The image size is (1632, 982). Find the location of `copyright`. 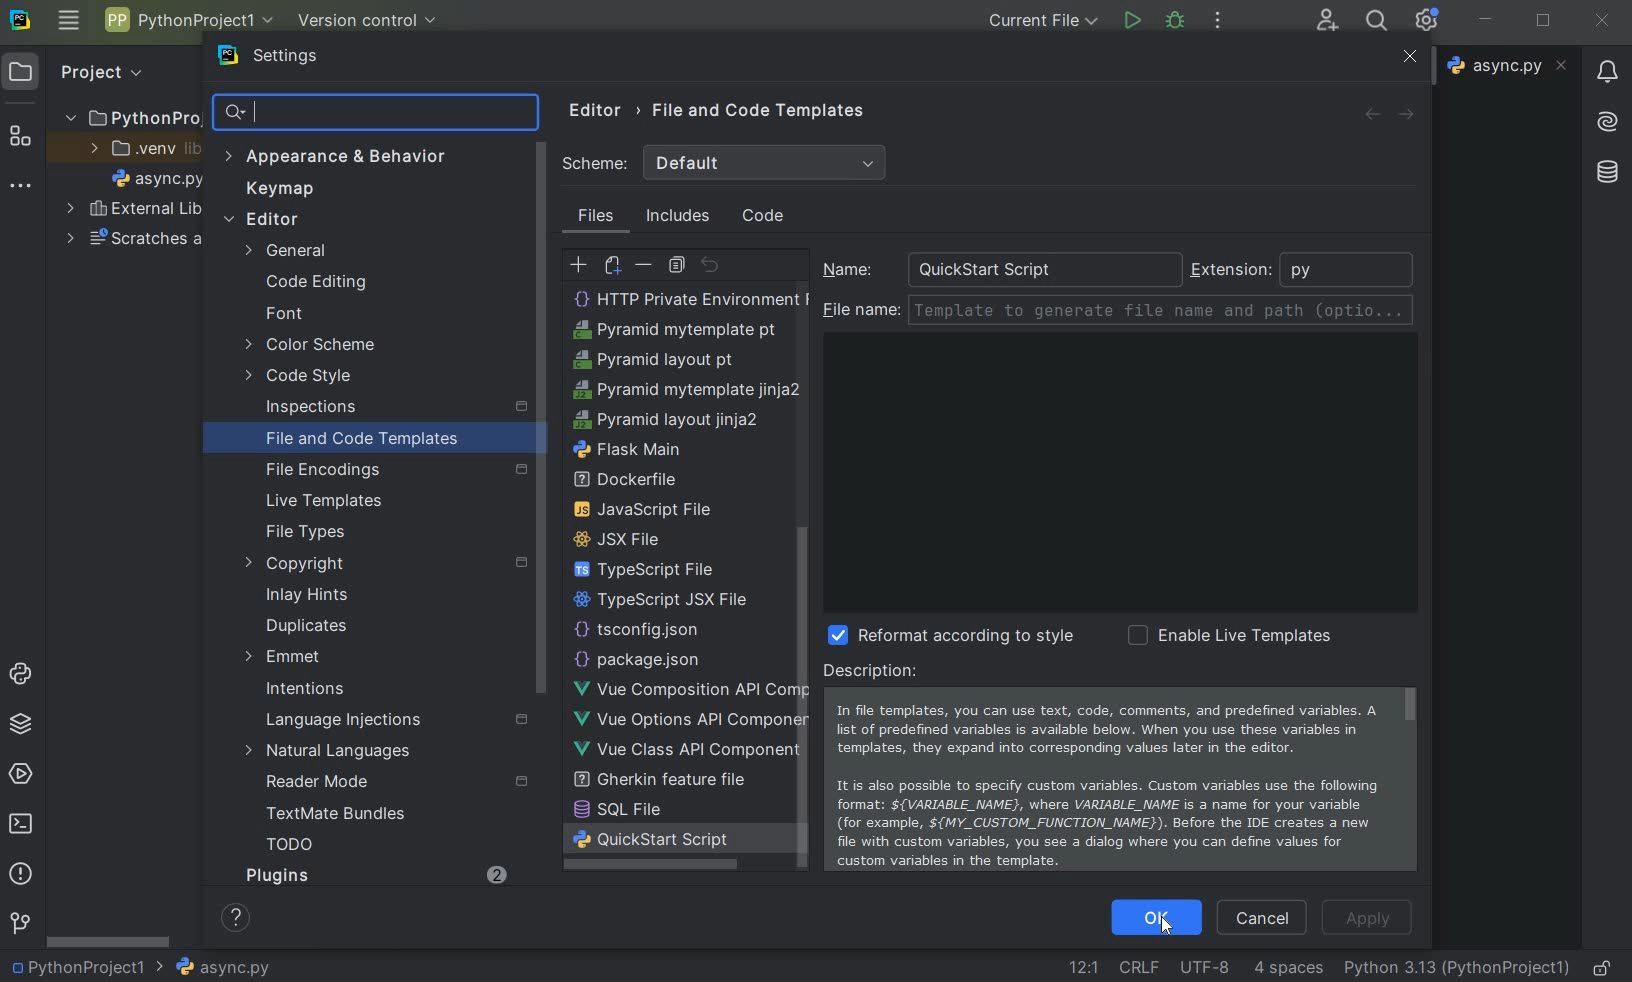

copyright is located at coordinates (381, 566).